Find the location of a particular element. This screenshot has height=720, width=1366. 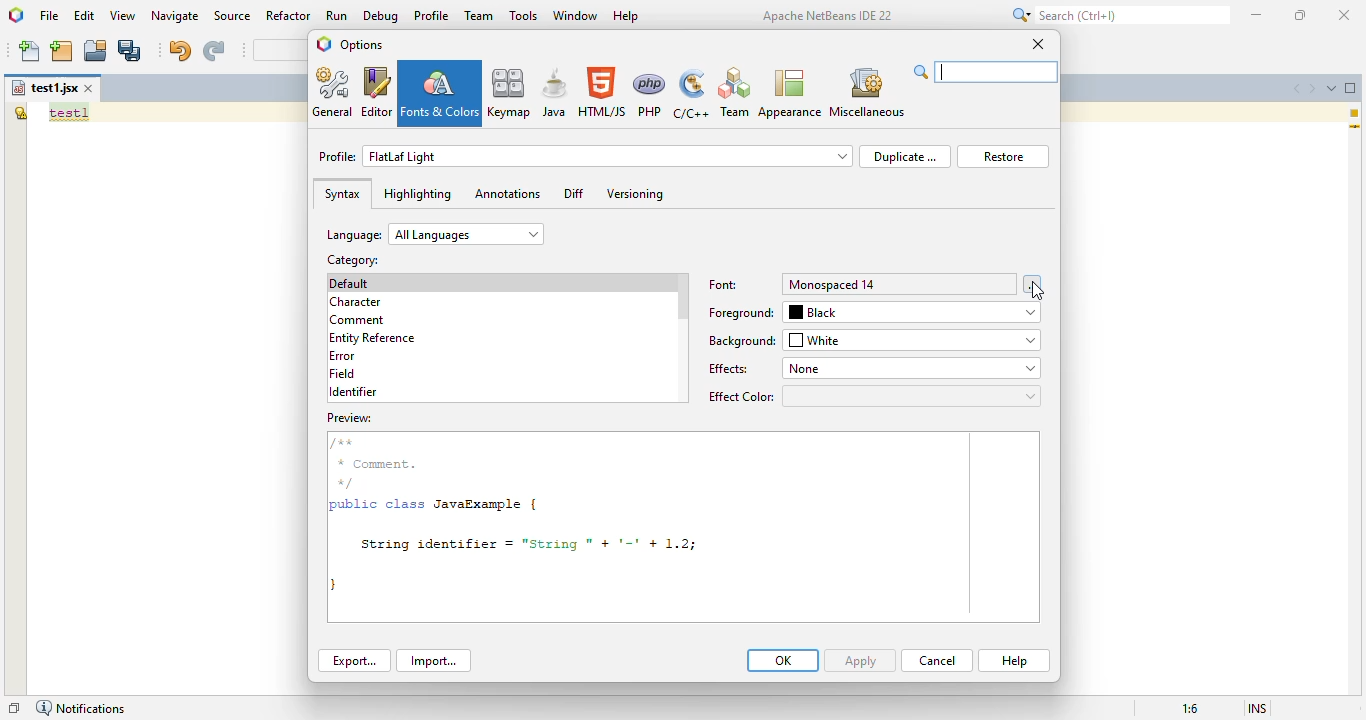

C/C++ is located at coordinates (692, 94).